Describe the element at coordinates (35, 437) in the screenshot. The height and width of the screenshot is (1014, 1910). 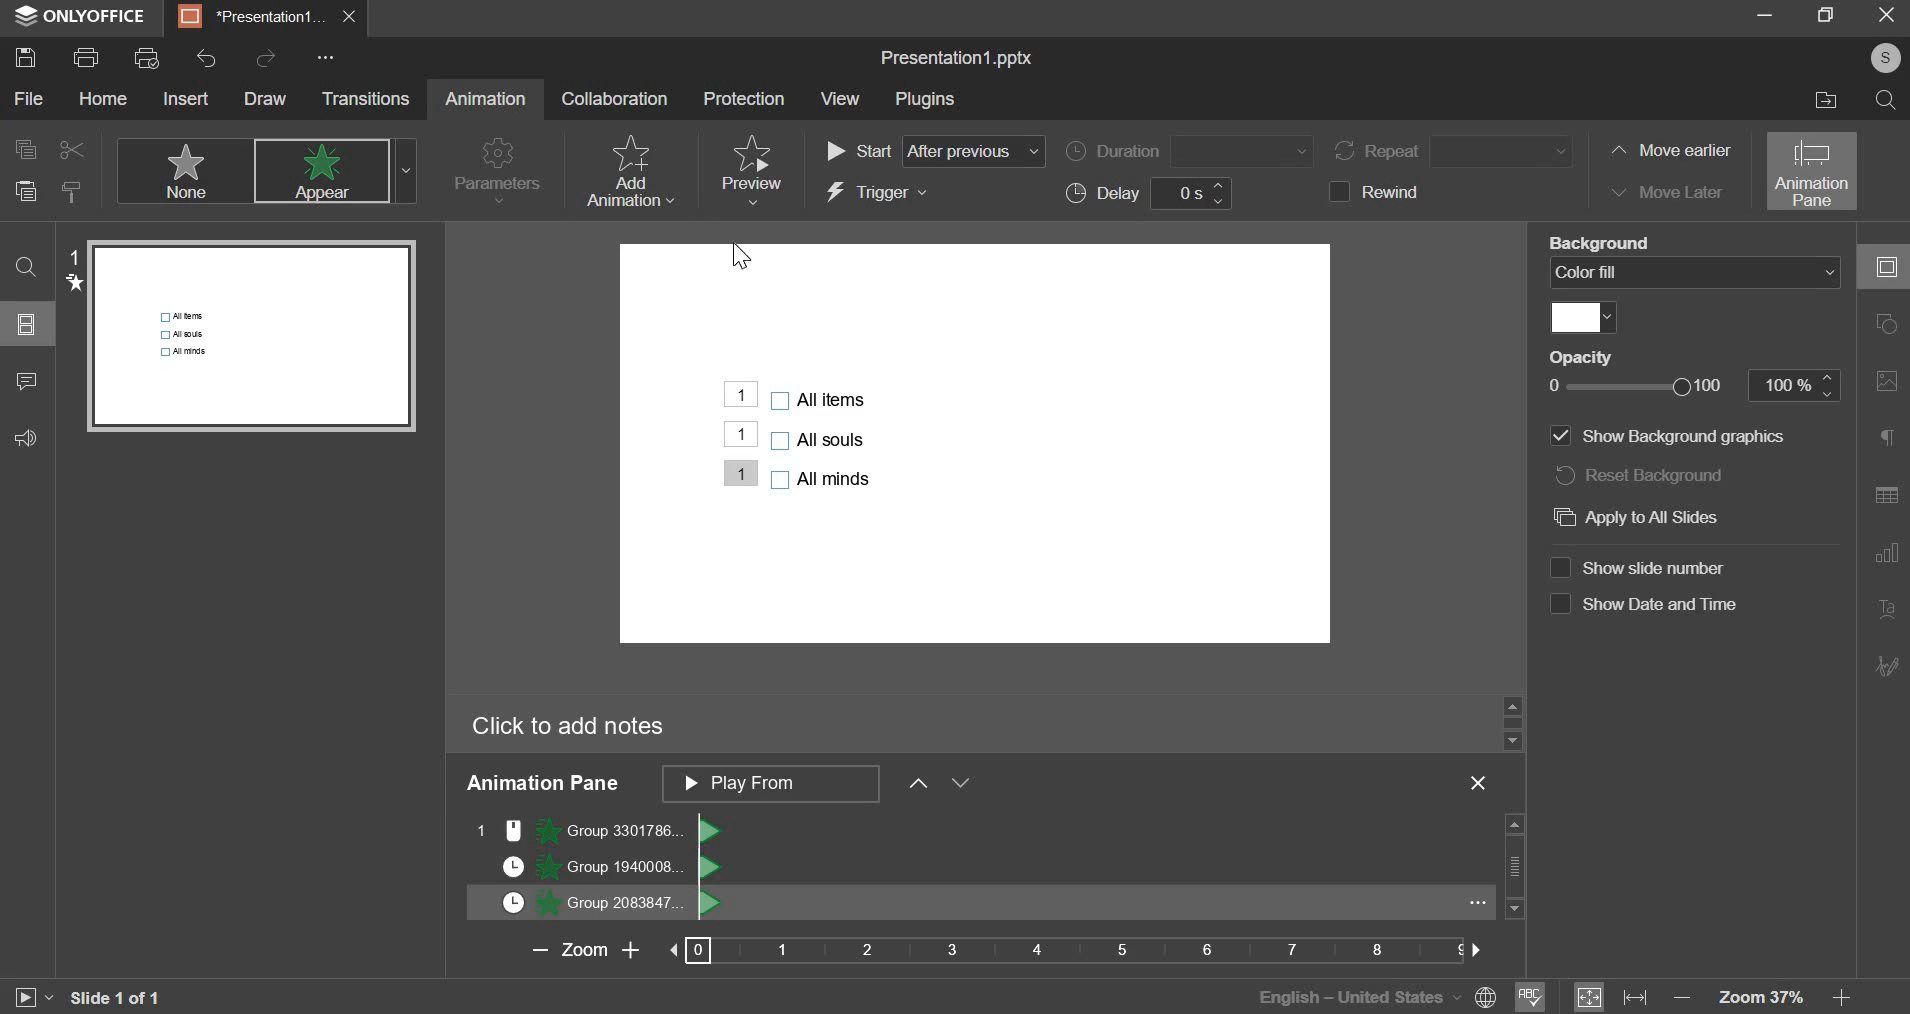
I see `feedback` at that location.